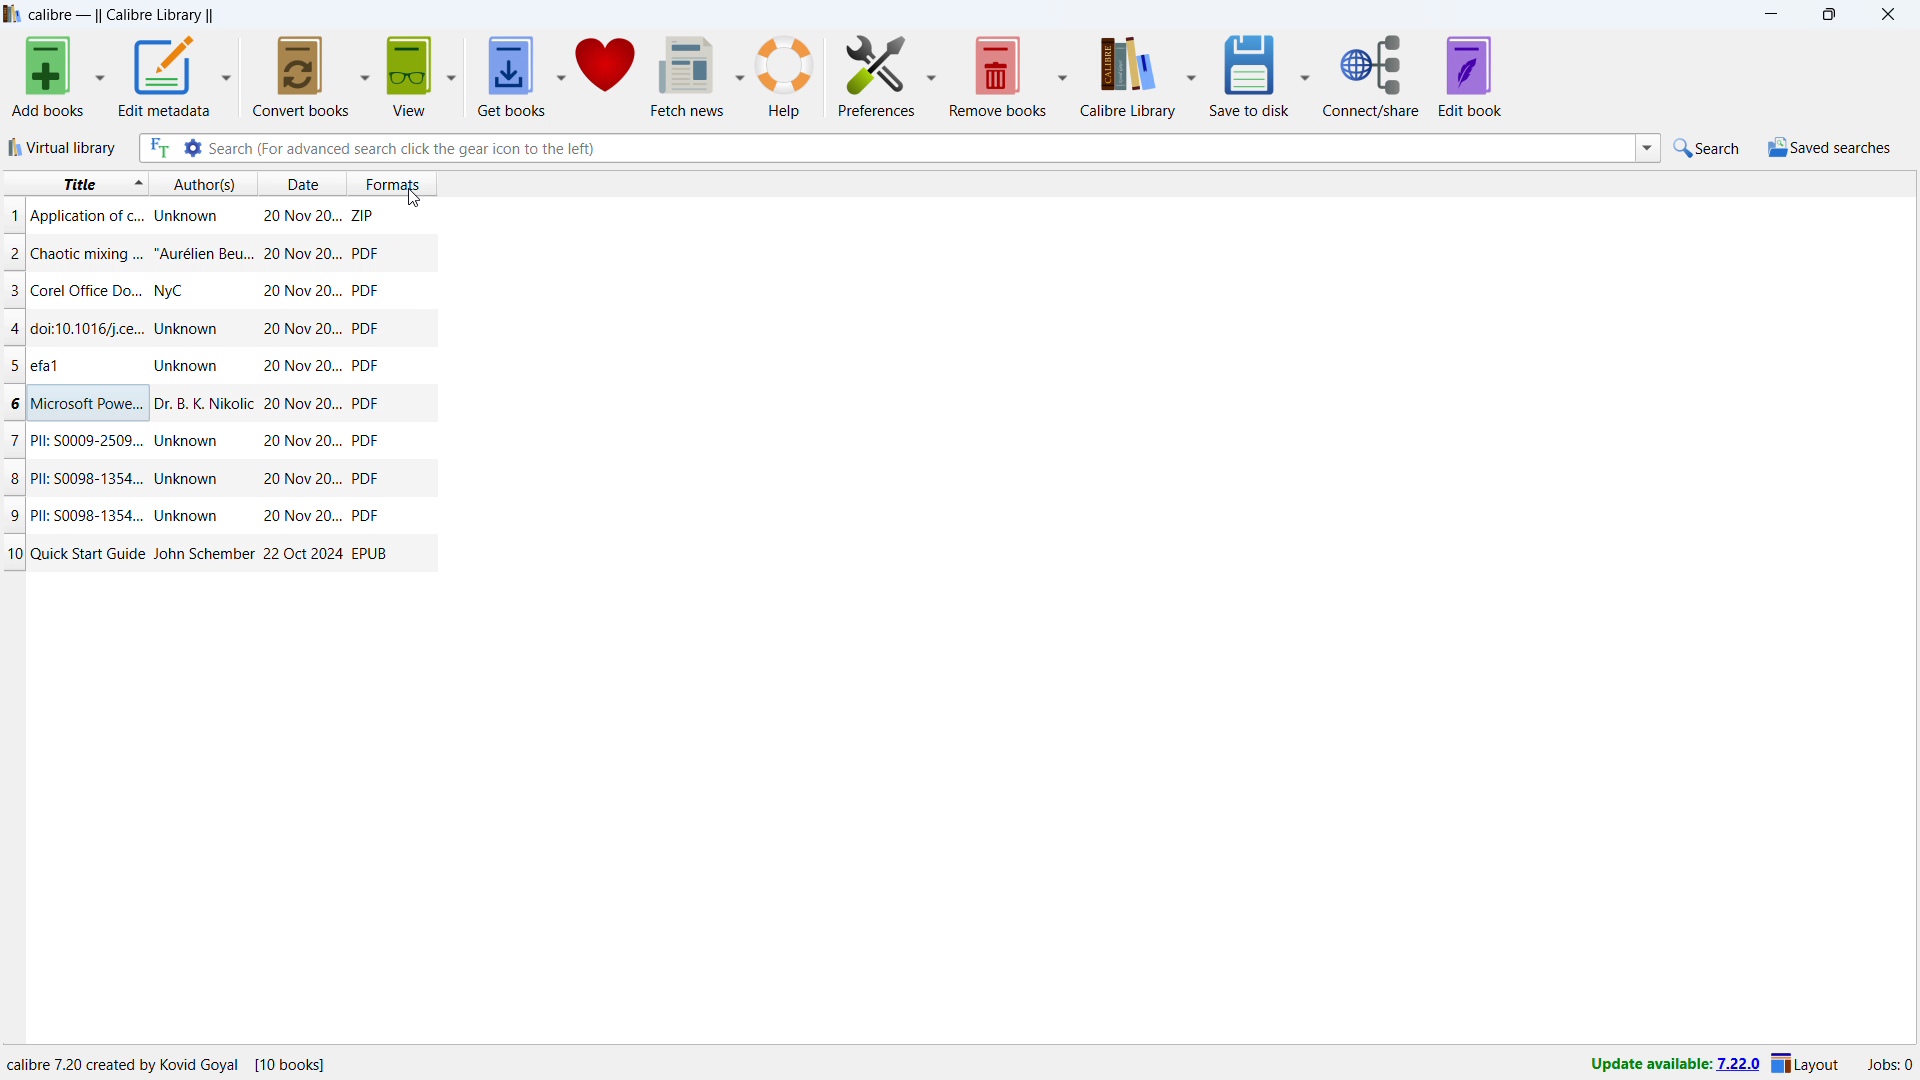 The width and height of the screenshot is (1920, 1080). I want to click on PDF, so click(369, 479).